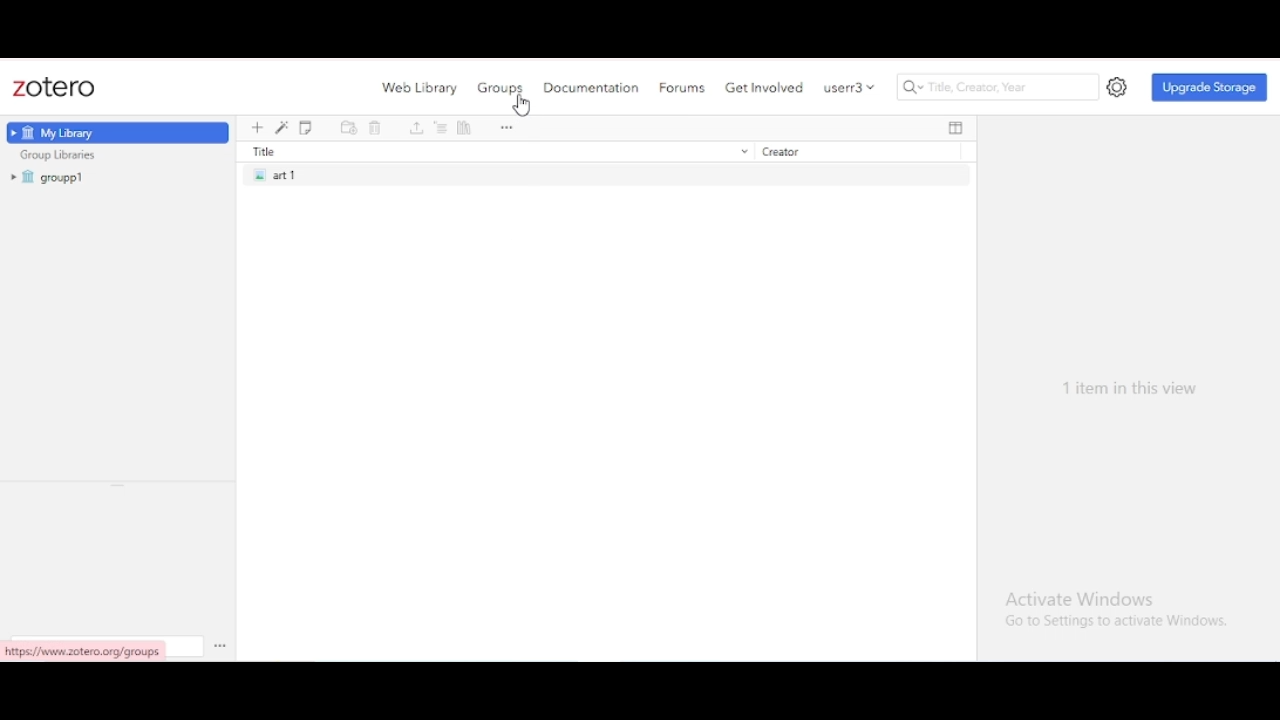 This screenshot has width=1280, height=720. Describe the element at coordinates (421, 88) in the screenshot. I see `web library` at that location.